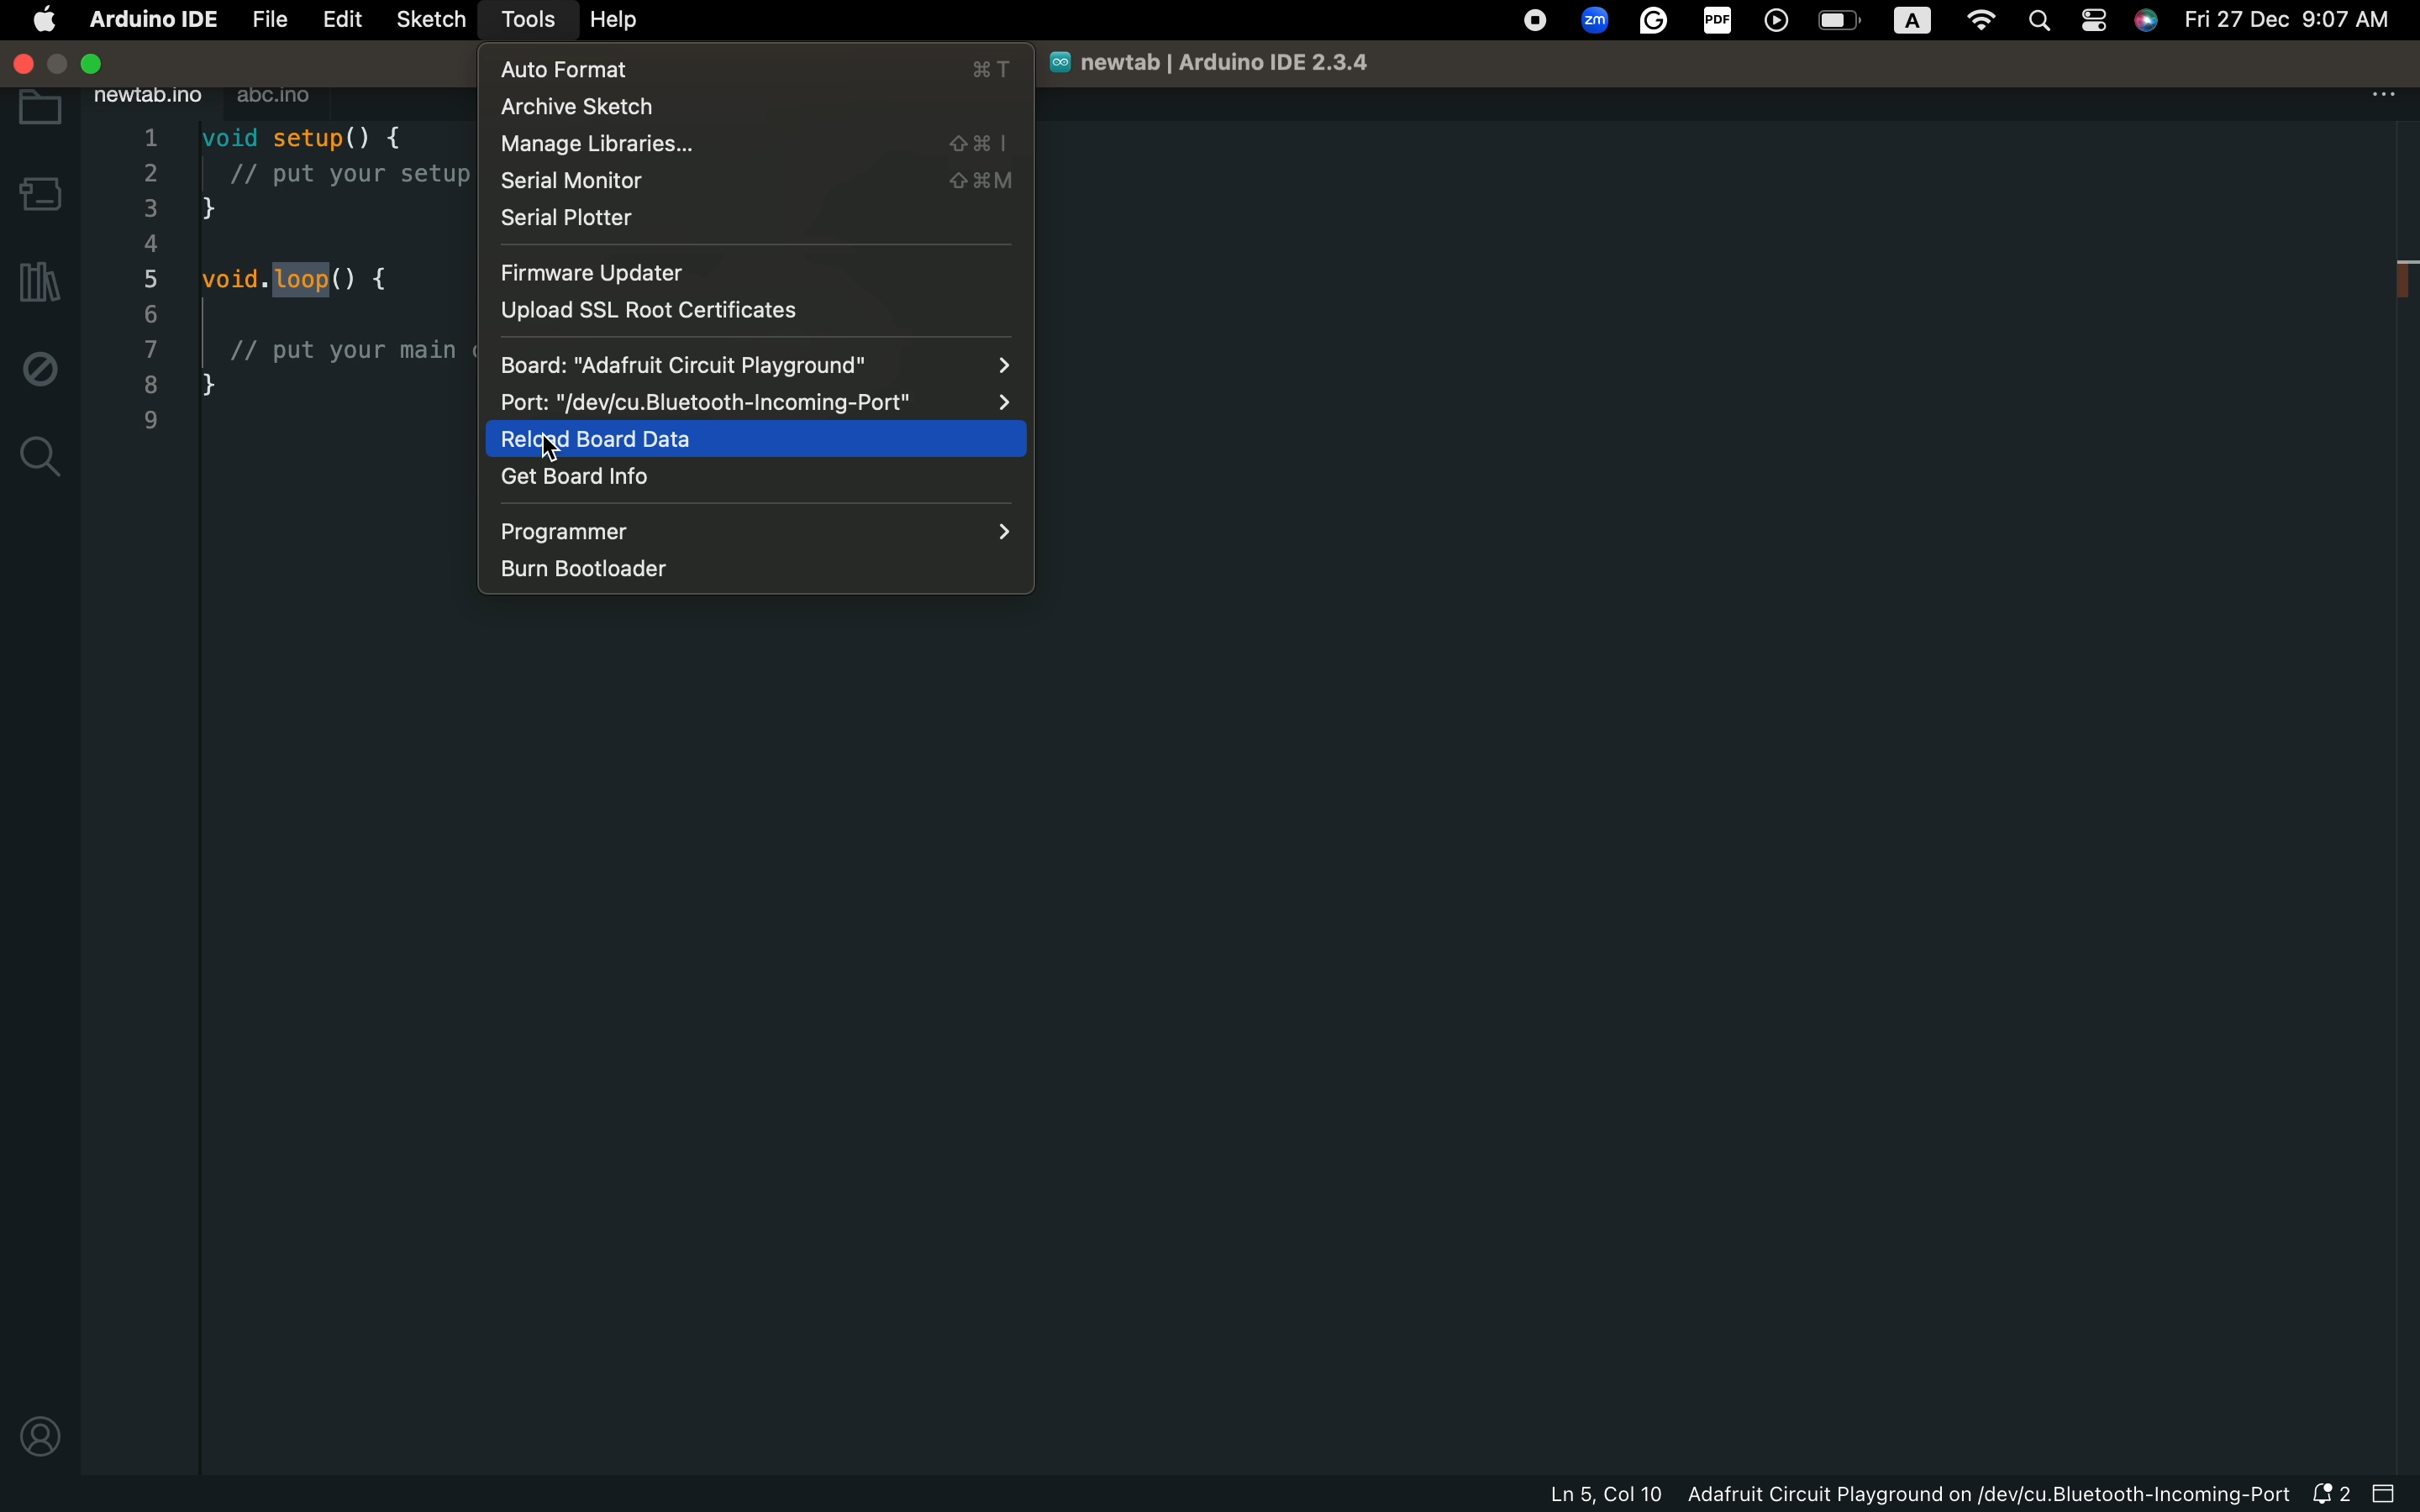 The width and height of the screenshot is (2420, 1512). What do you see at coordinates (149, 18) in the screenshot?
I see `Arduino IDE` at bounding box center [149, 18].